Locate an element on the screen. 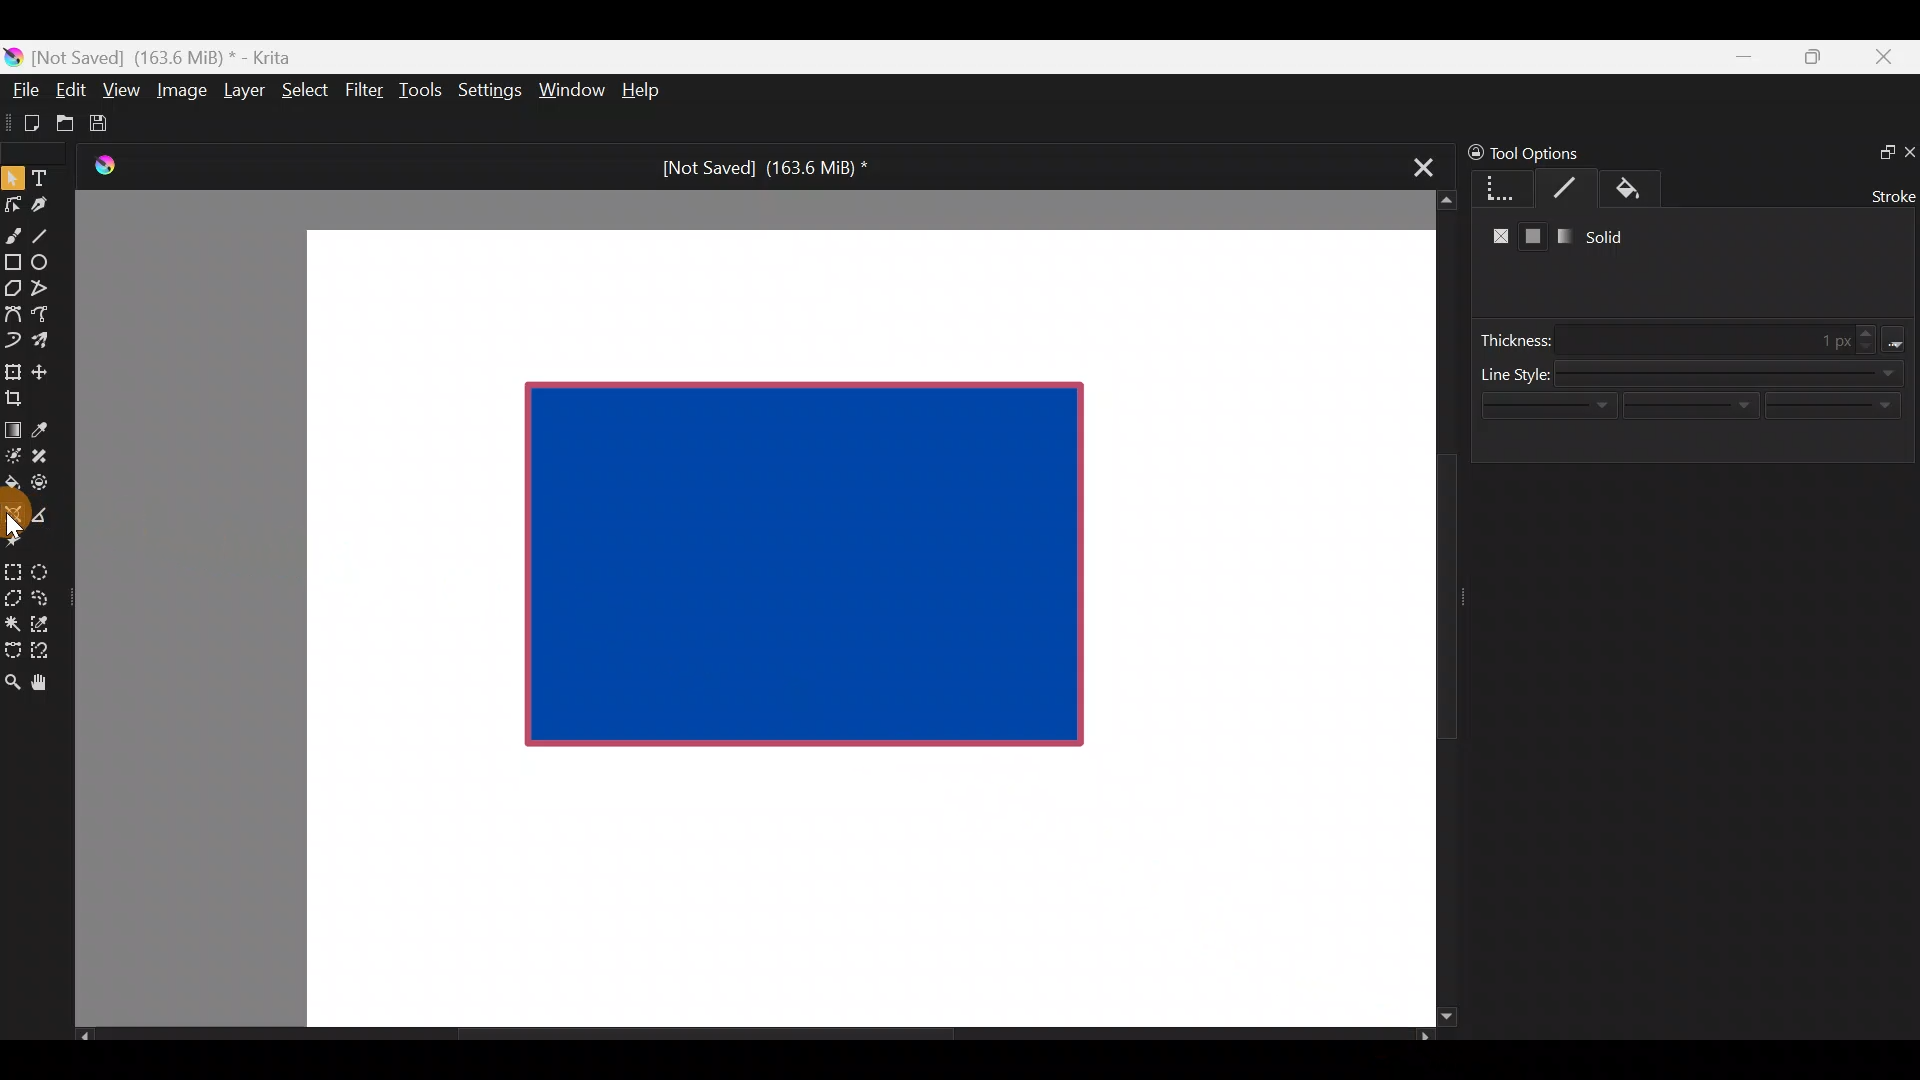 This screenshot has width=1920, height=1080. Krita logo is located at coordinates (13, 56).